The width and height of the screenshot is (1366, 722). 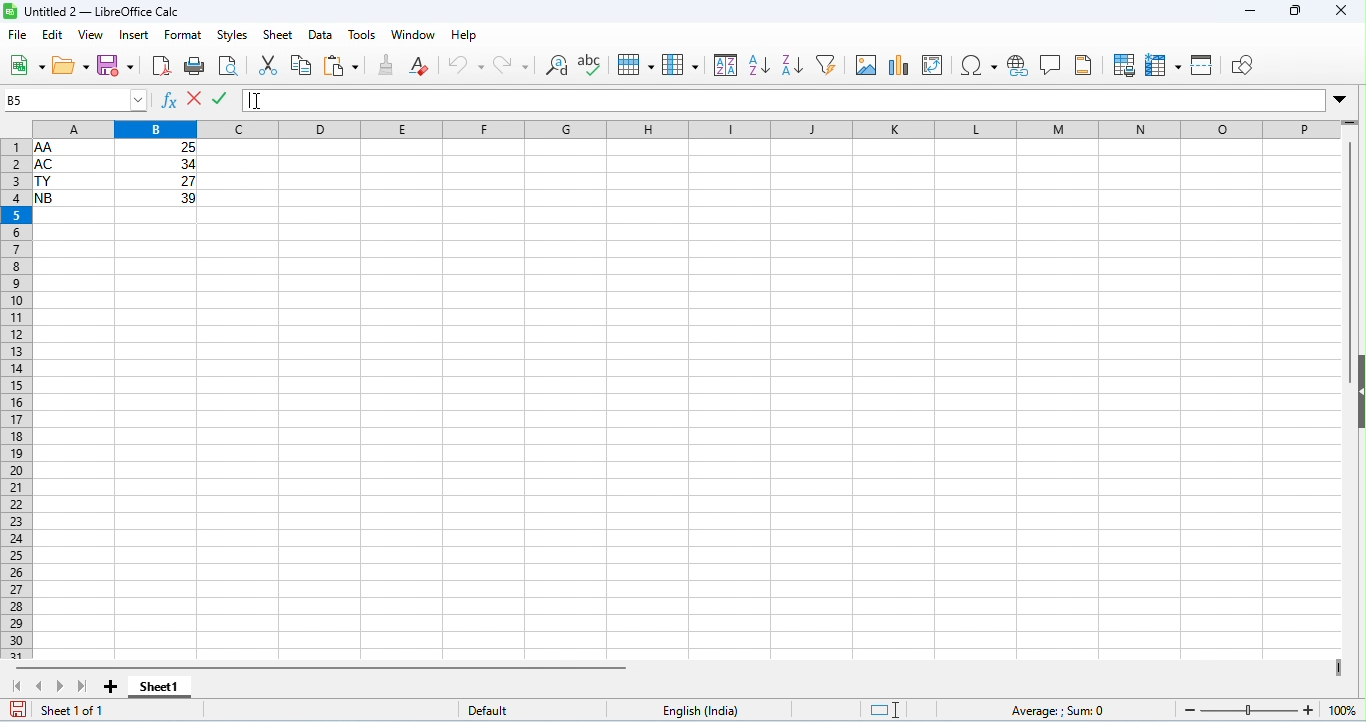 I want to click on view, so click(x=90, y=36).